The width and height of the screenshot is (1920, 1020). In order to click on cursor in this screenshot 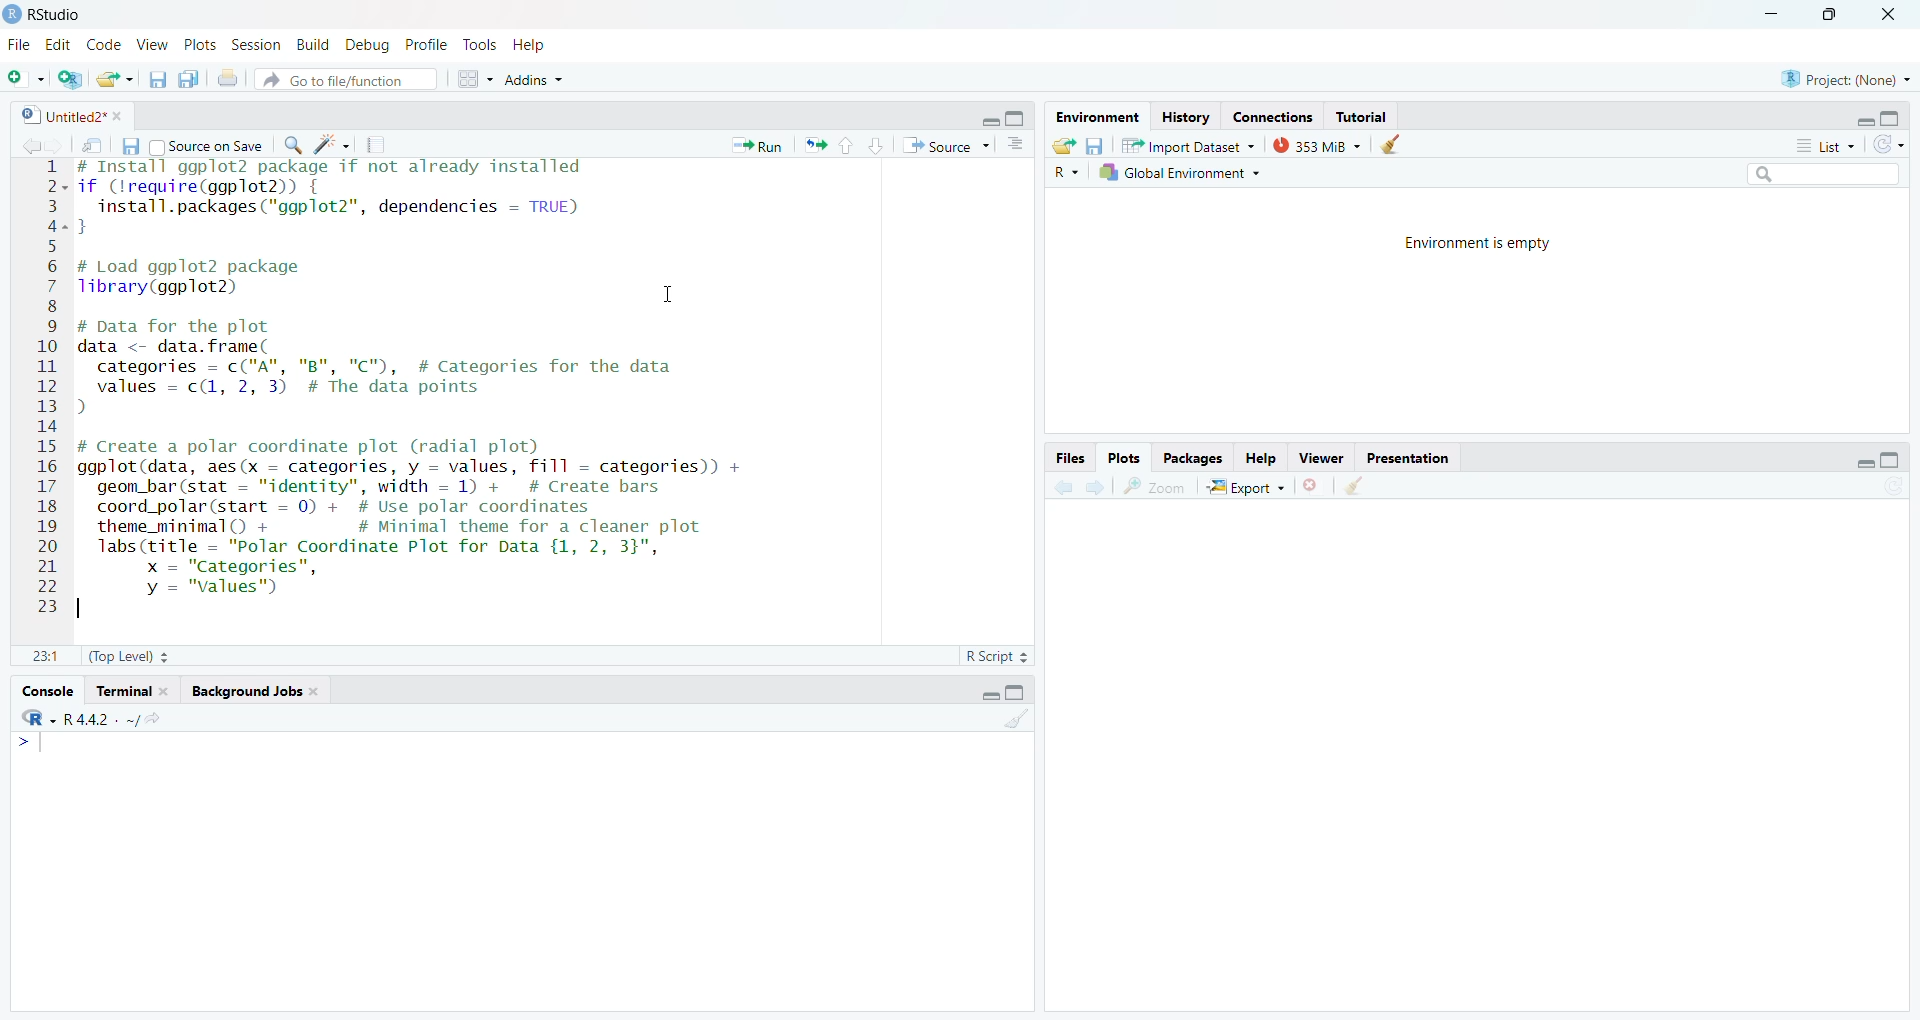, I will do `click(668, 293)`.